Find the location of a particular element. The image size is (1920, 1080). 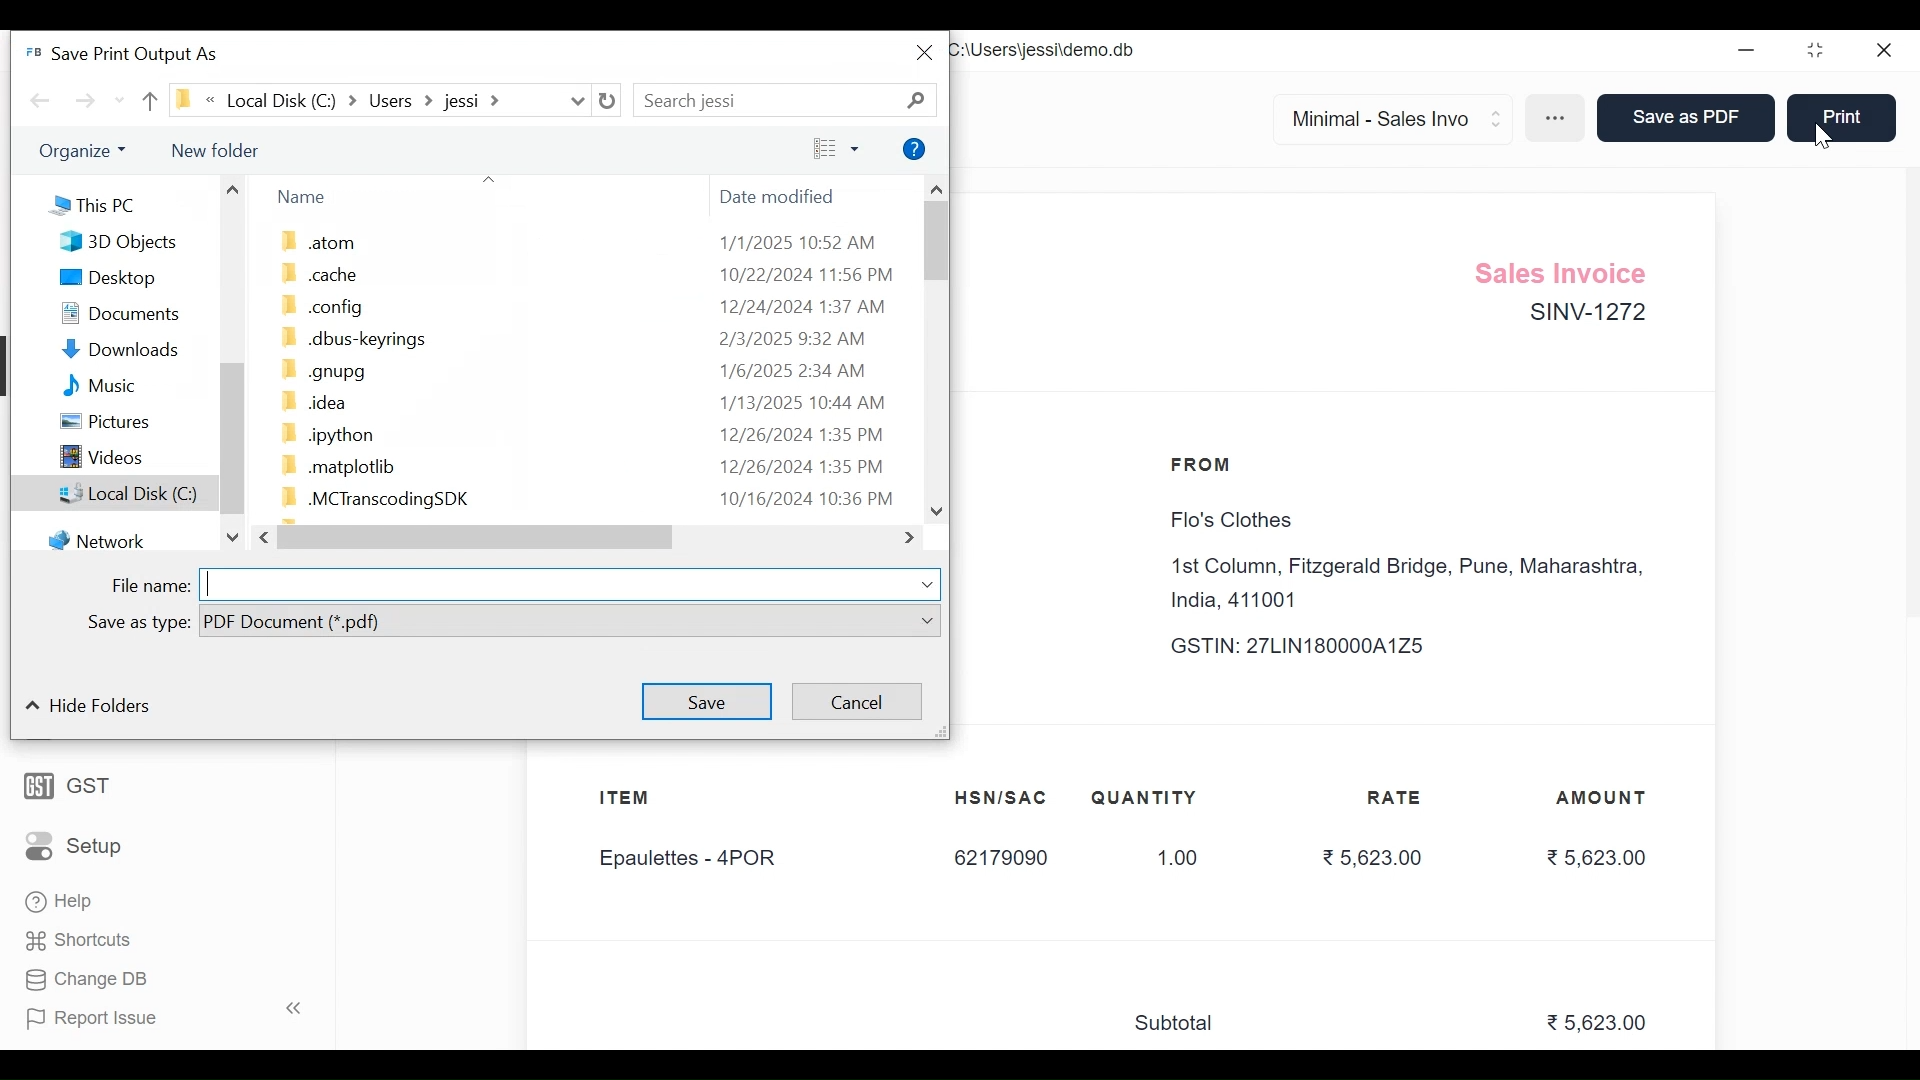

Horizontal Scroll bar is located at coordinates (477, 538).